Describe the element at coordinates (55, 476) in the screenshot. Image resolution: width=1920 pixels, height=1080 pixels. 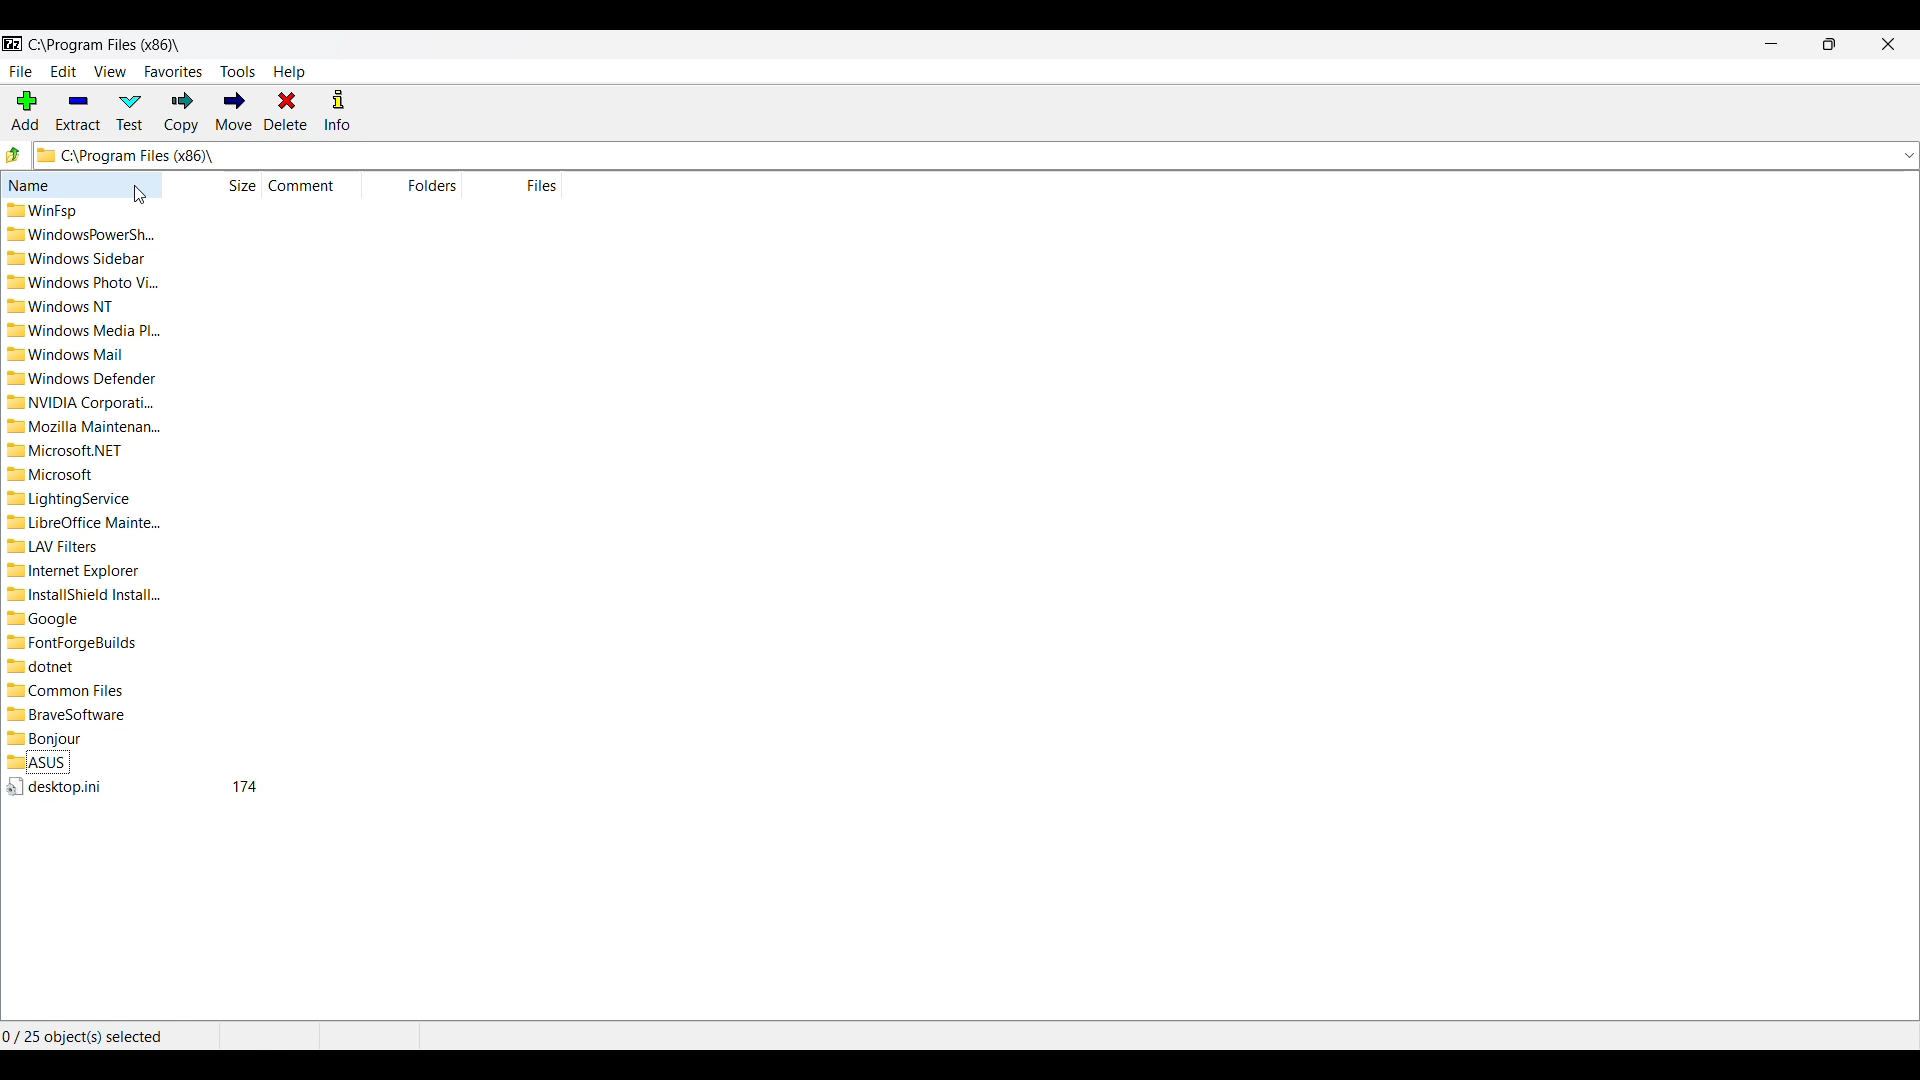
I see `Microsoft` at that location.